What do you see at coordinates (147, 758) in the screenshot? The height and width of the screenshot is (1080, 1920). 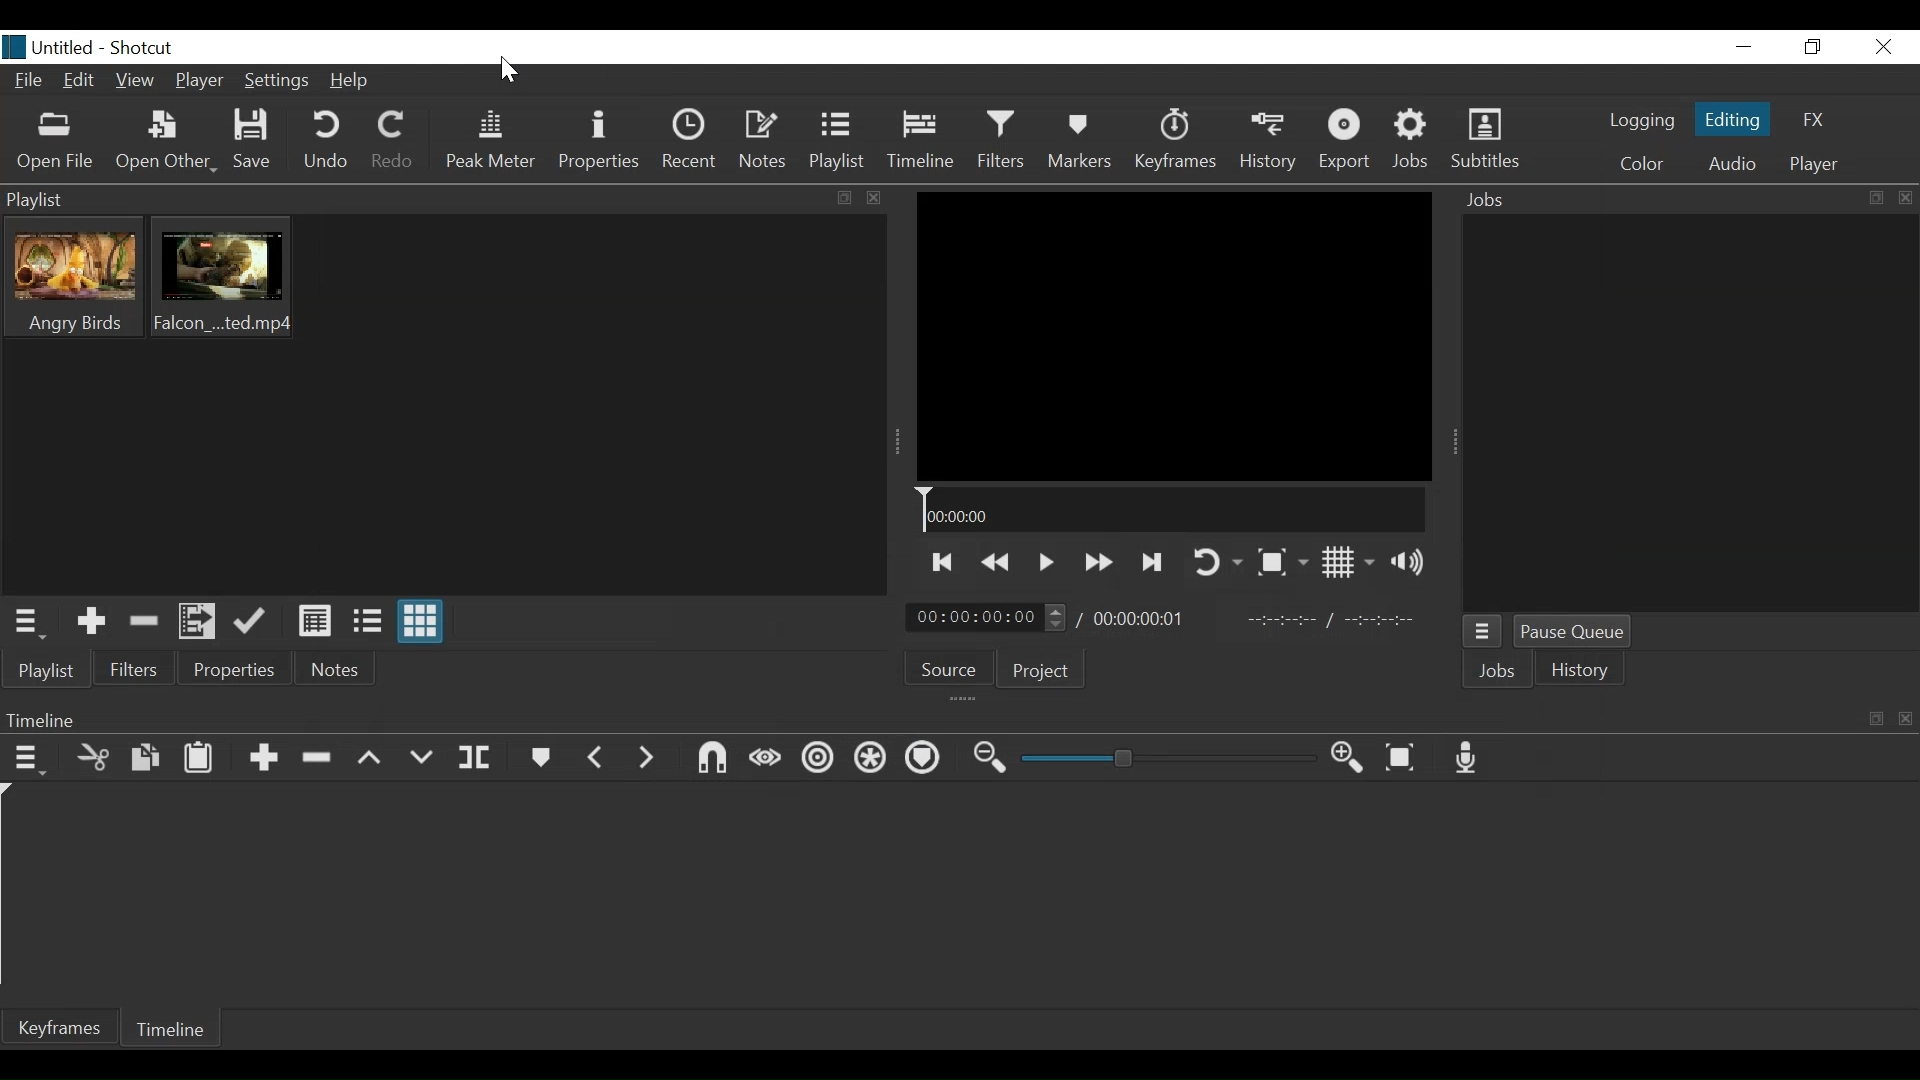 I see `Copy` at bounding box center [147, 758].